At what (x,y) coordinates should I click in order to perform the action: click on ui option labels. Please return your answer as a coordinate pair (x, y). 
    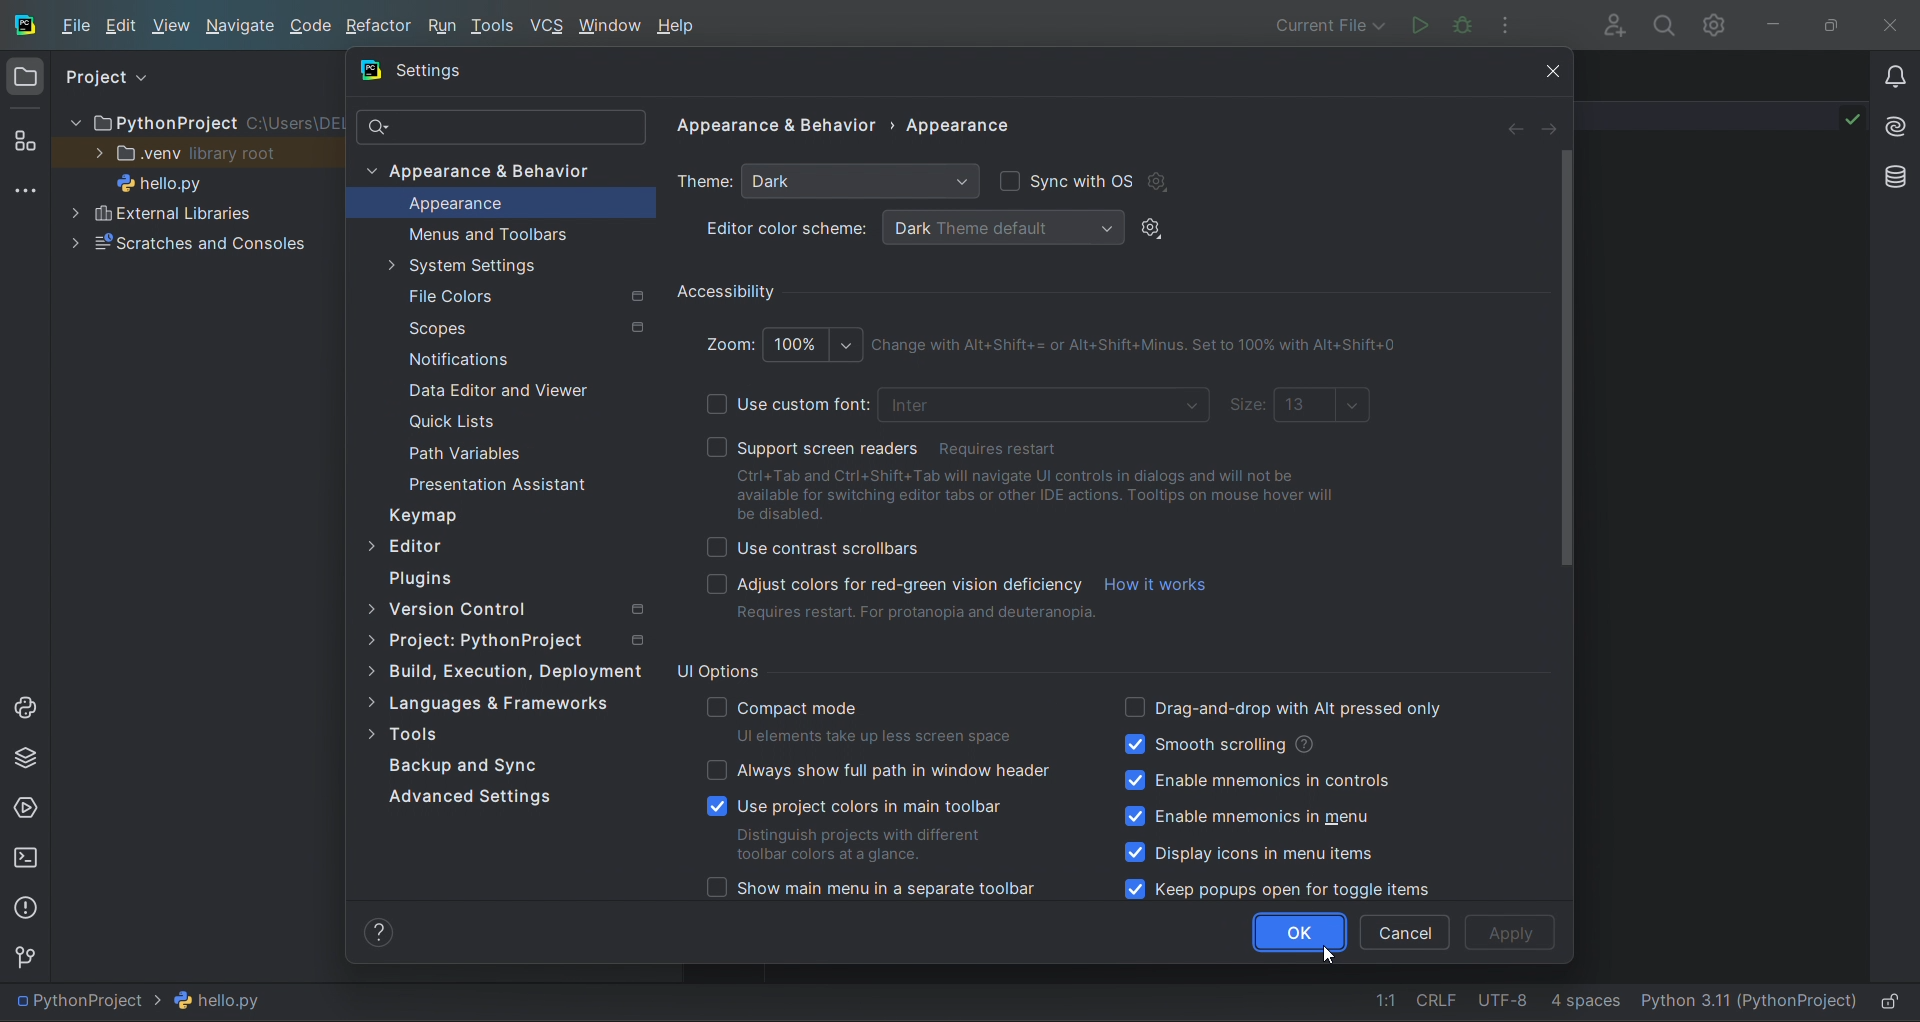
    Looking at the image, I should click on (1329, 799).